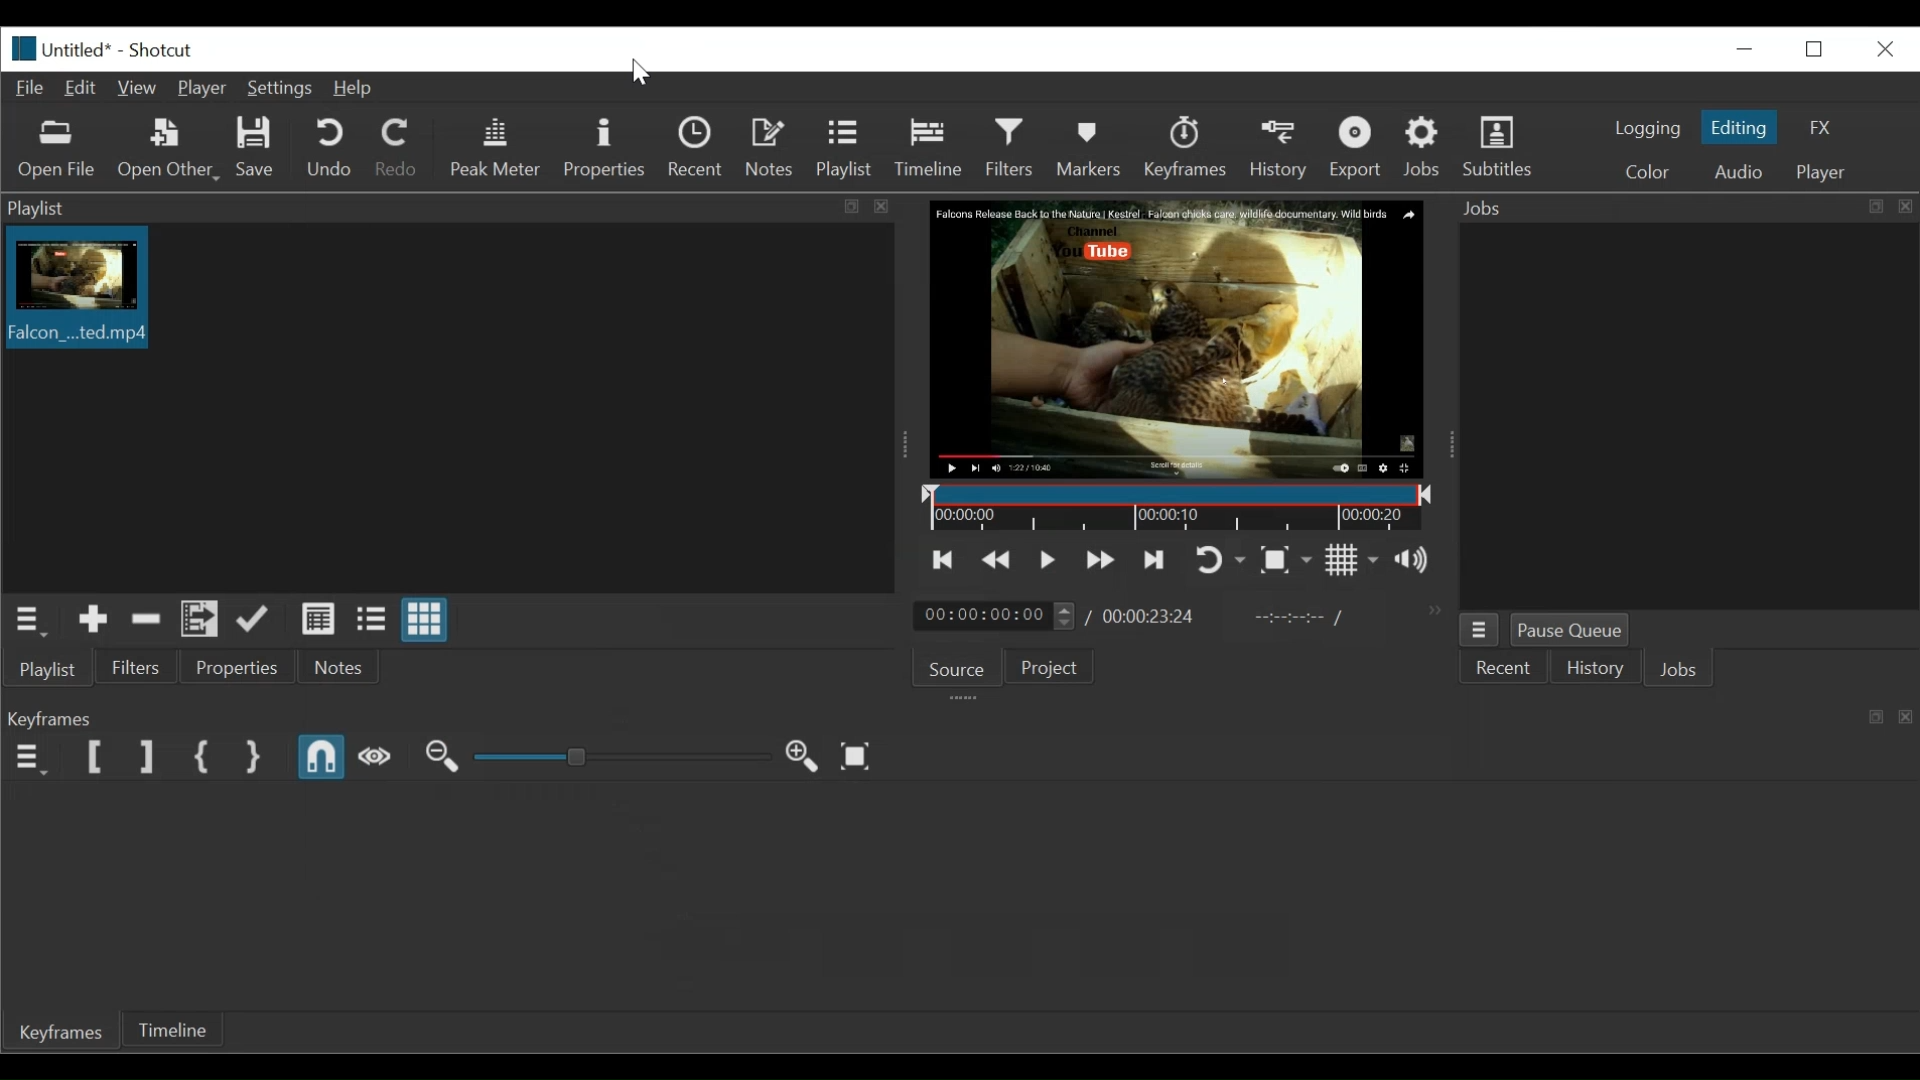  Describe the element at coordinates (998, 560) in the screenshot. I see `Play quickly backward` at that location.